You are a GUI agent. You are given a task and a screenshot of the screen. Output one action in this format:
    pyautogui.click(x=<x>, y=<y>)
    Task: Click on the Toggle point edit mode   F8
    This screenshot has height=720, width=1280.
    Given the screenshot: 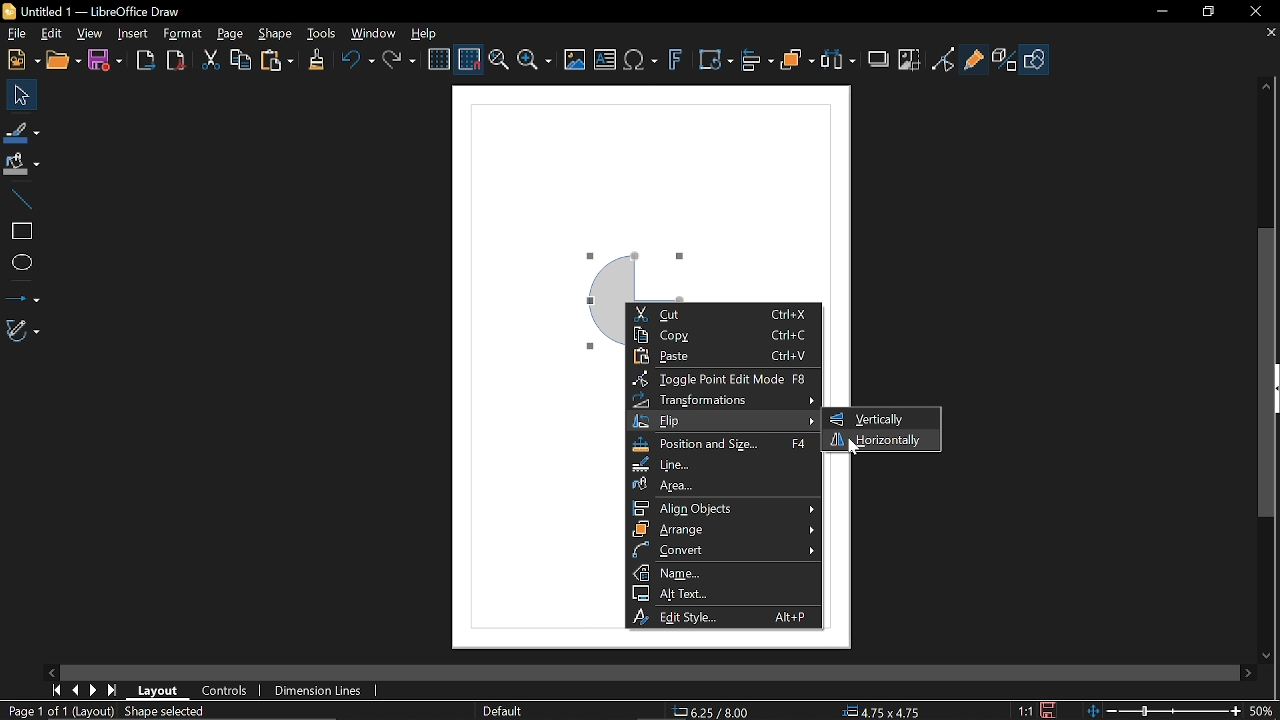 What is the action you would take?
    pyautogui.click(x=719, y=379)
    